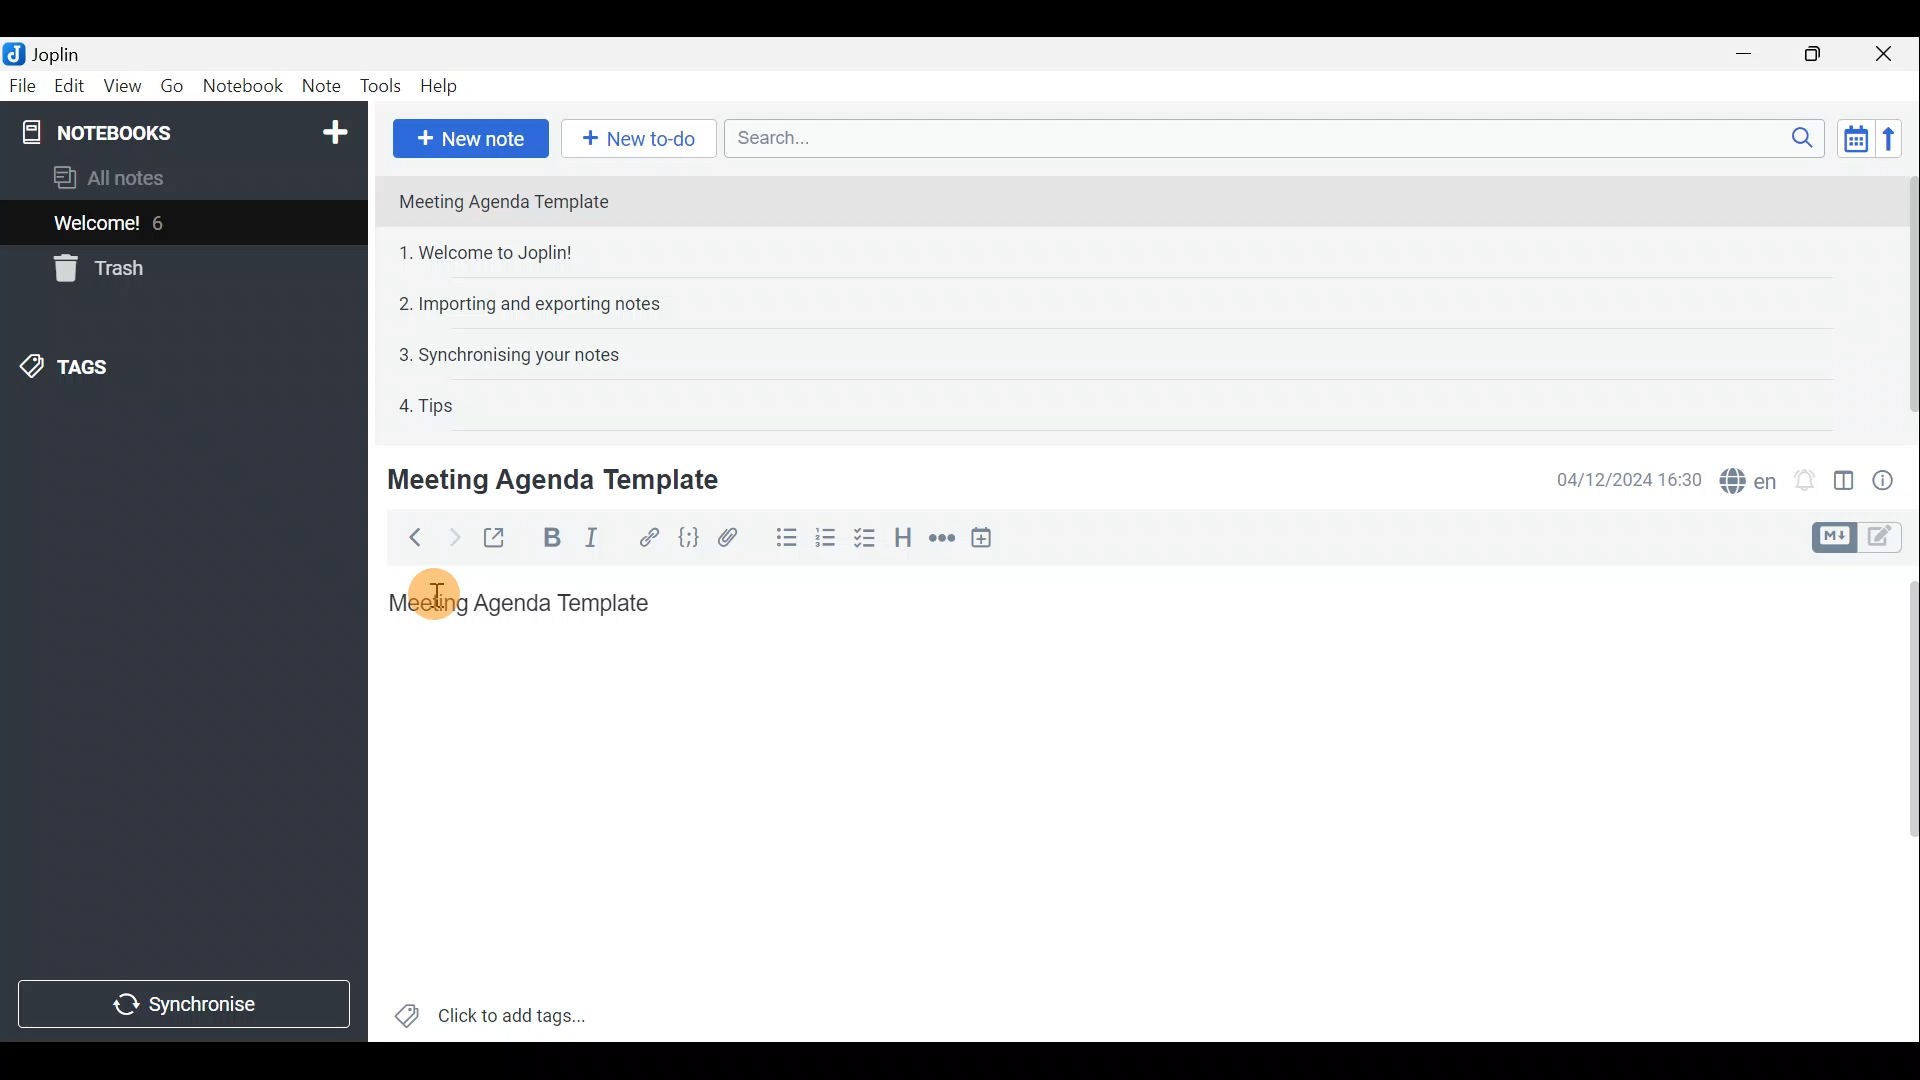 Image resolution: width=1920 pixels, height=1080 pixels. Describe the element at coordinates (691, 539) in the screenshot. I see `Code` at that location.